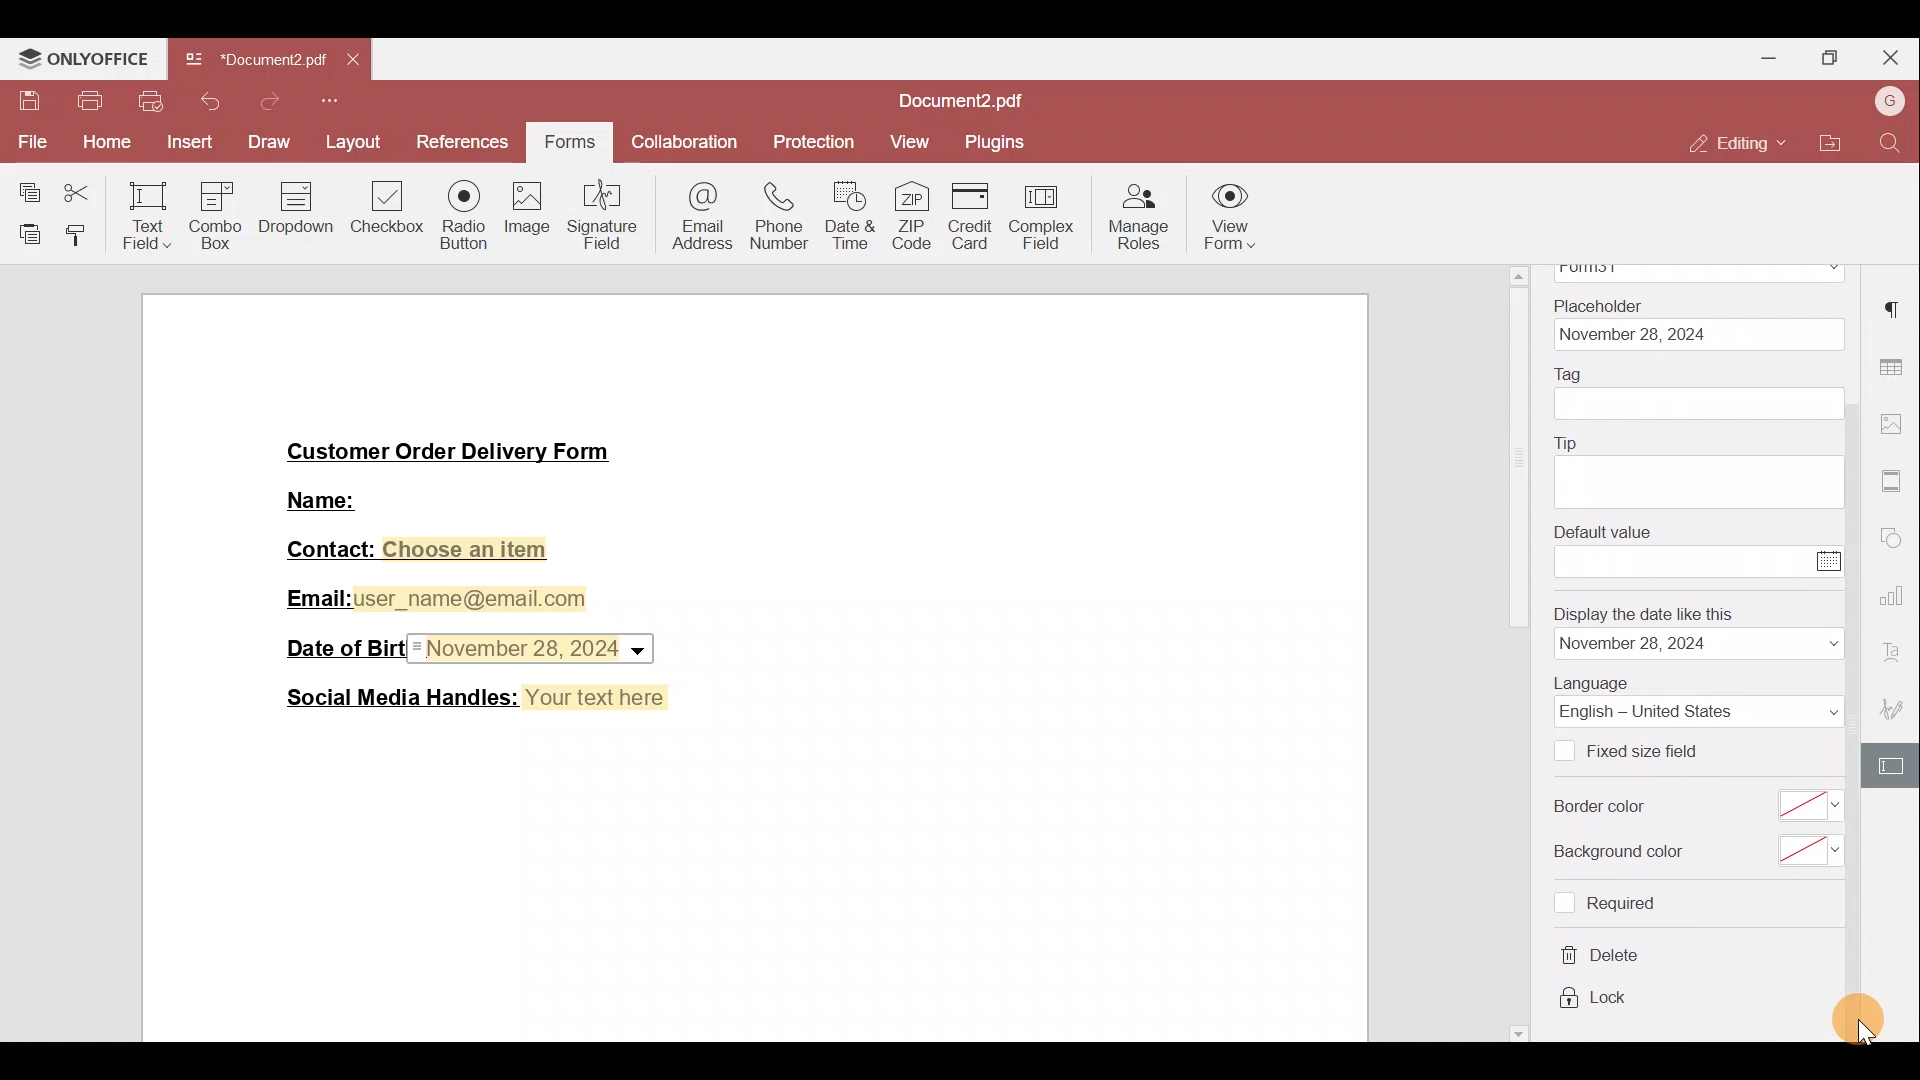  What do you see at coordinates (1894, 539) in the screenshot?
I see `Shapes settings` at bounding box center [1894, 539].